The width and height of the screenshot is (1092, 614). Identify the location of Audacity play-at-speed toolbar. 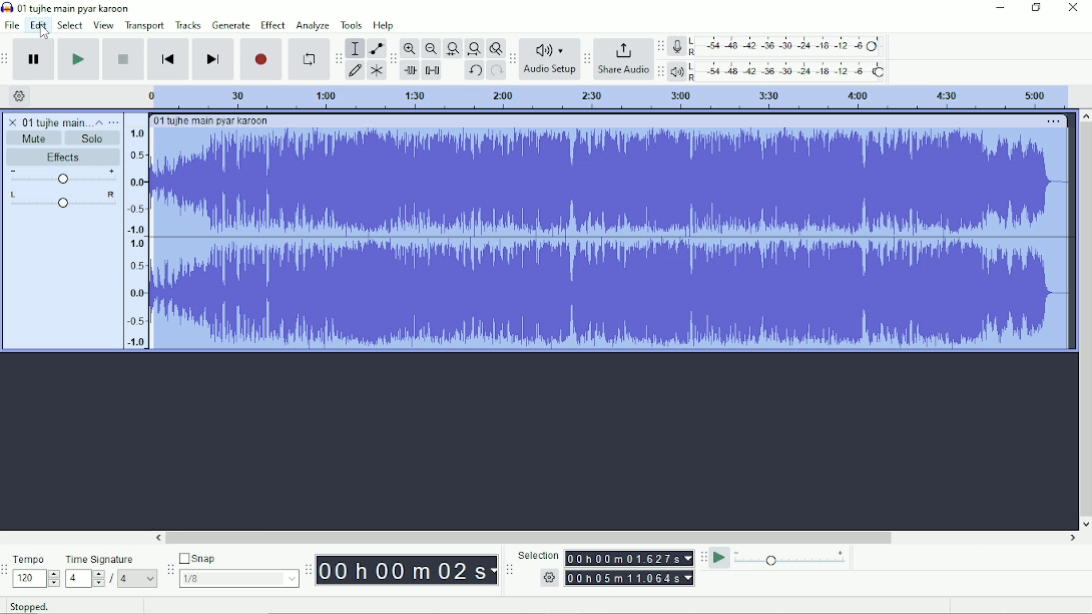
(703, 557).